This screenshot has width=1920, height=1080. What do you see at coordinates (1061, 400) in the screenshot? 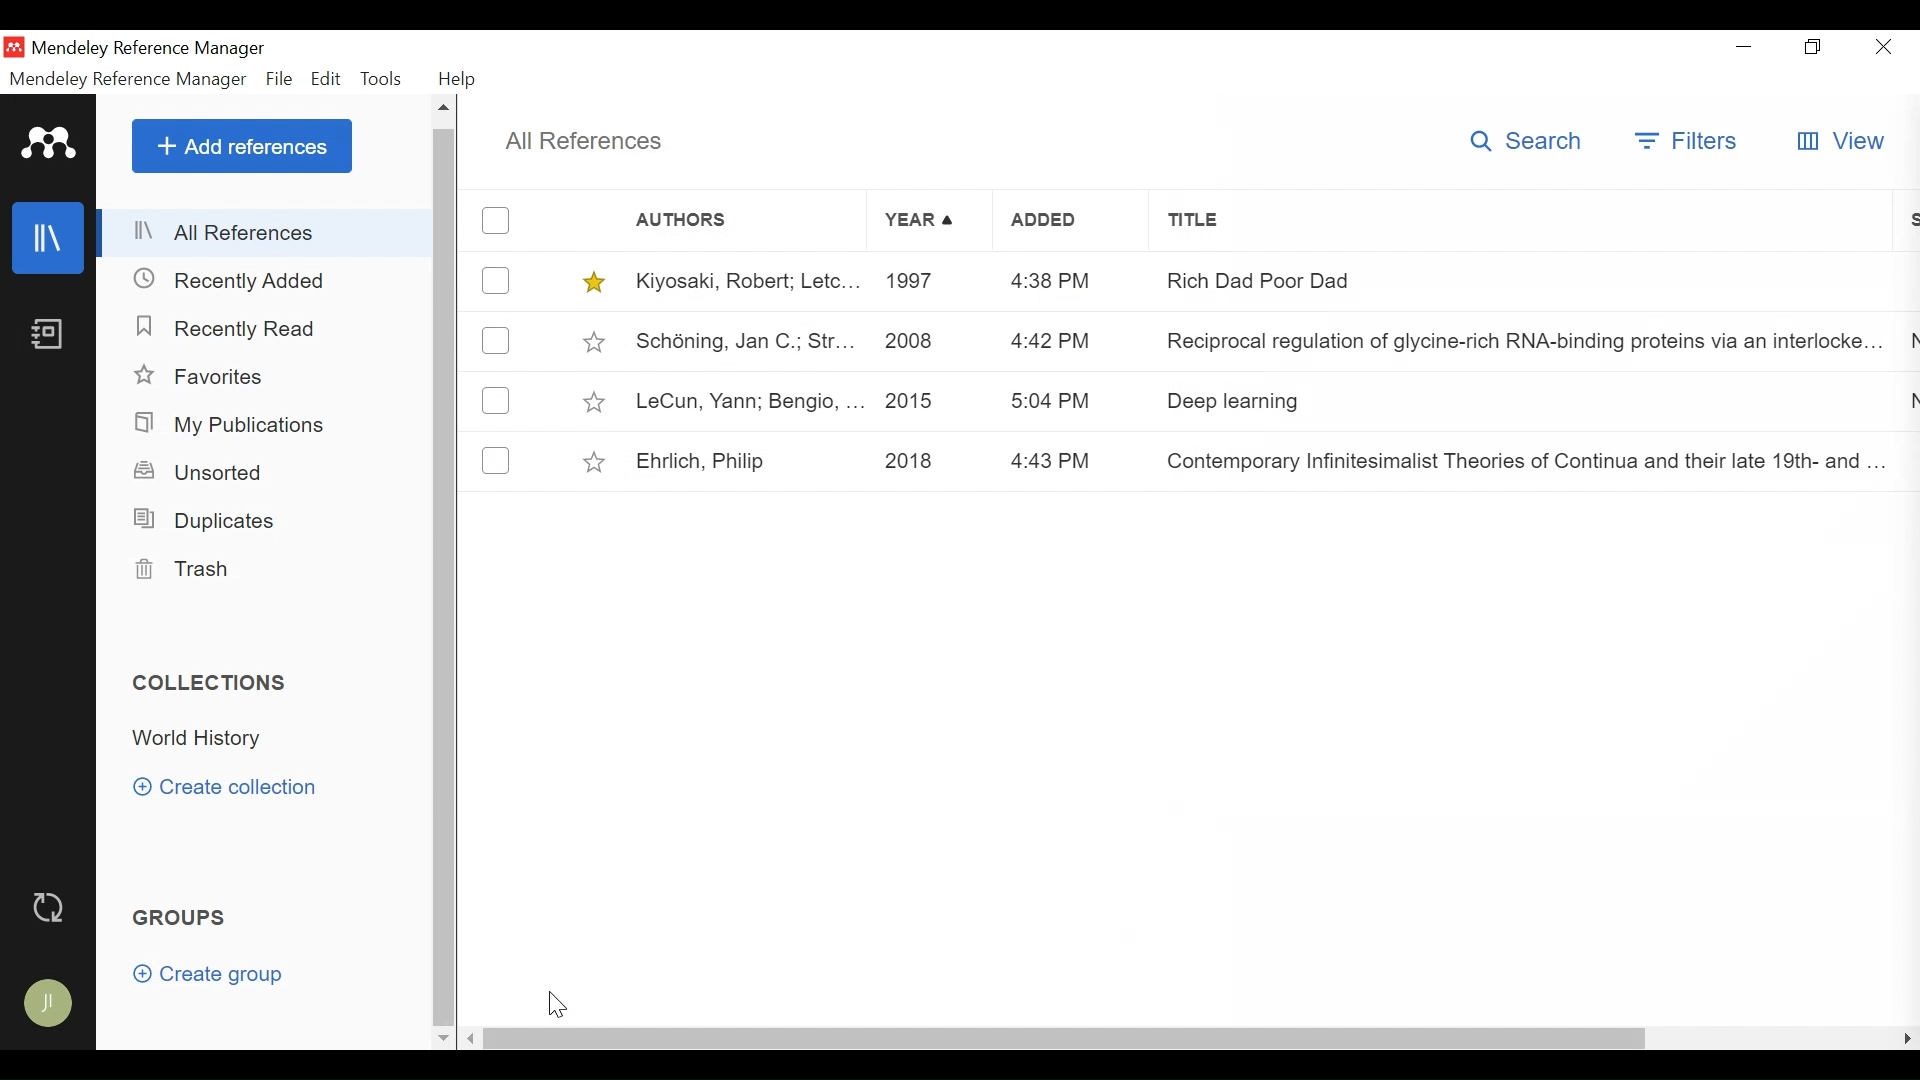
I see `5:04 PM` at bounding box center [1061, 400].